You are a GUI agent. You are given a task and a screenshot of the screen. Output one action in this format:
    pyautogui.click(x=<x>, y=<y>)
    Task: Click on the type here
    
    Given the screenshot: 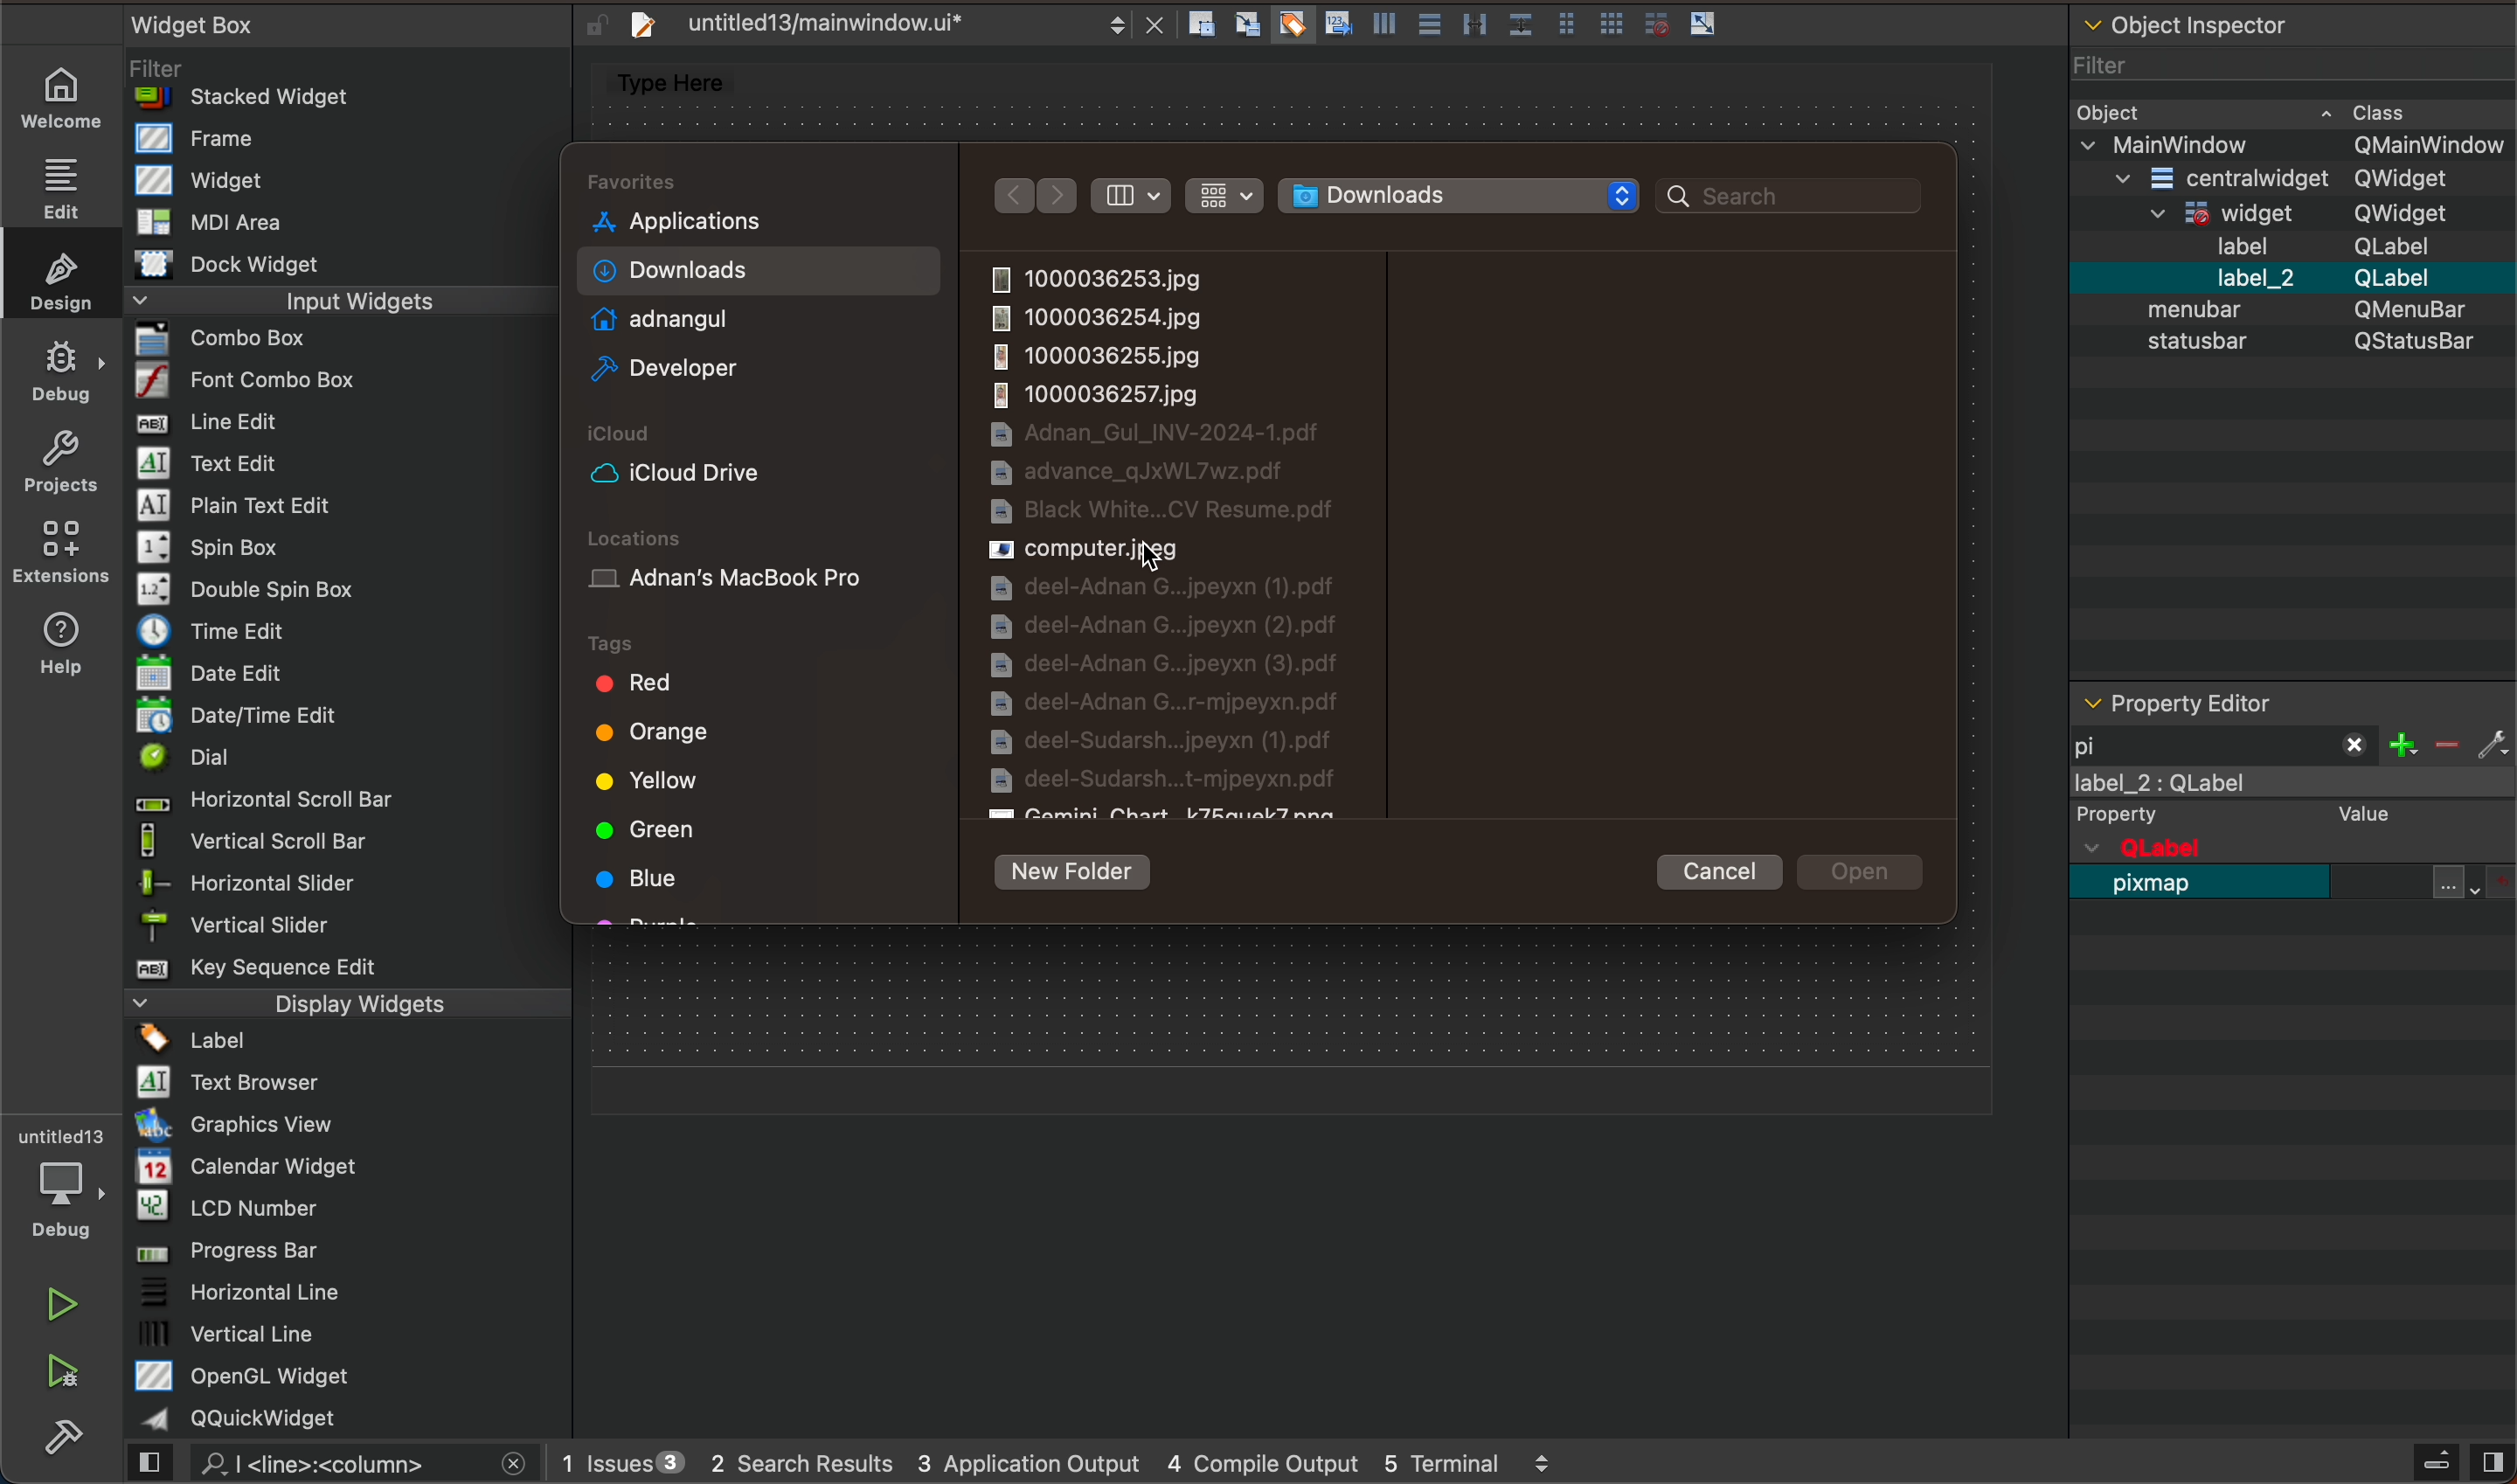 What is the action you would take?
    pyautogui.click(x=682, y=85)
    